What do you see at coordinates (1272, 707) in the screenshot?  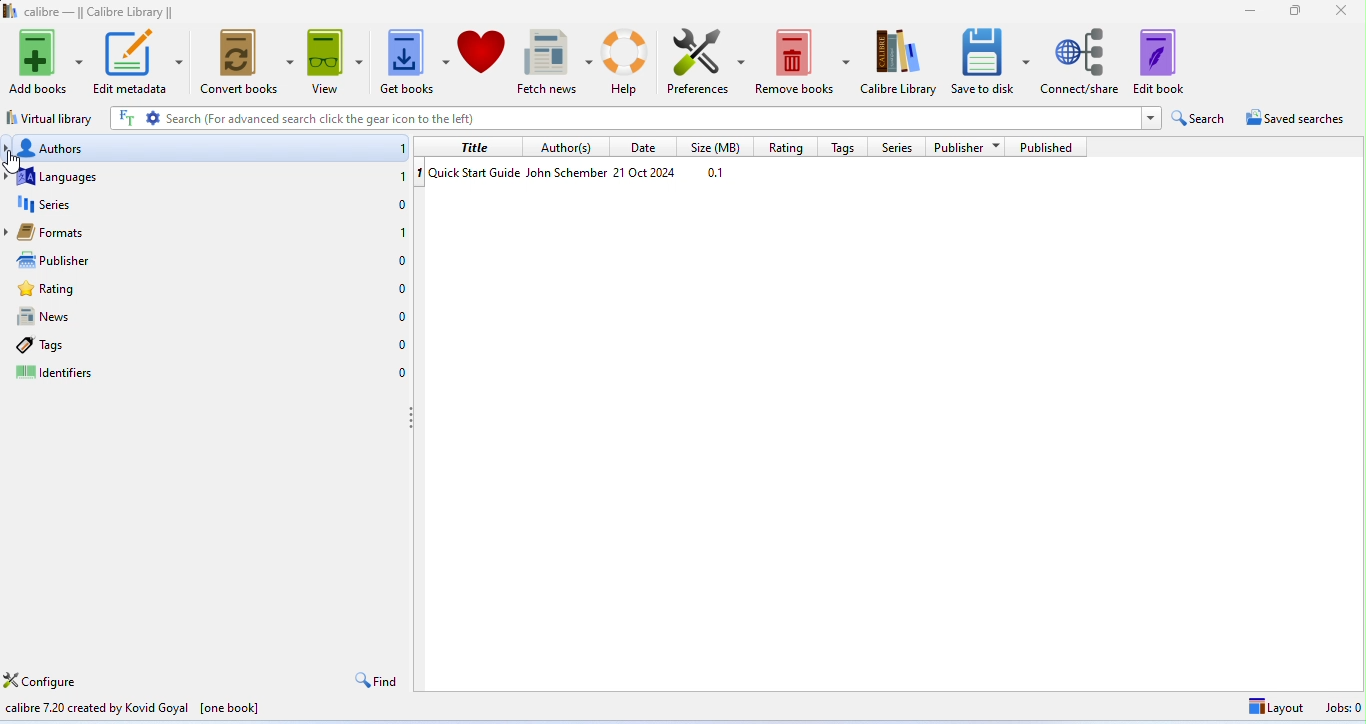 I see `layout` at bounding box center [1272, 707].